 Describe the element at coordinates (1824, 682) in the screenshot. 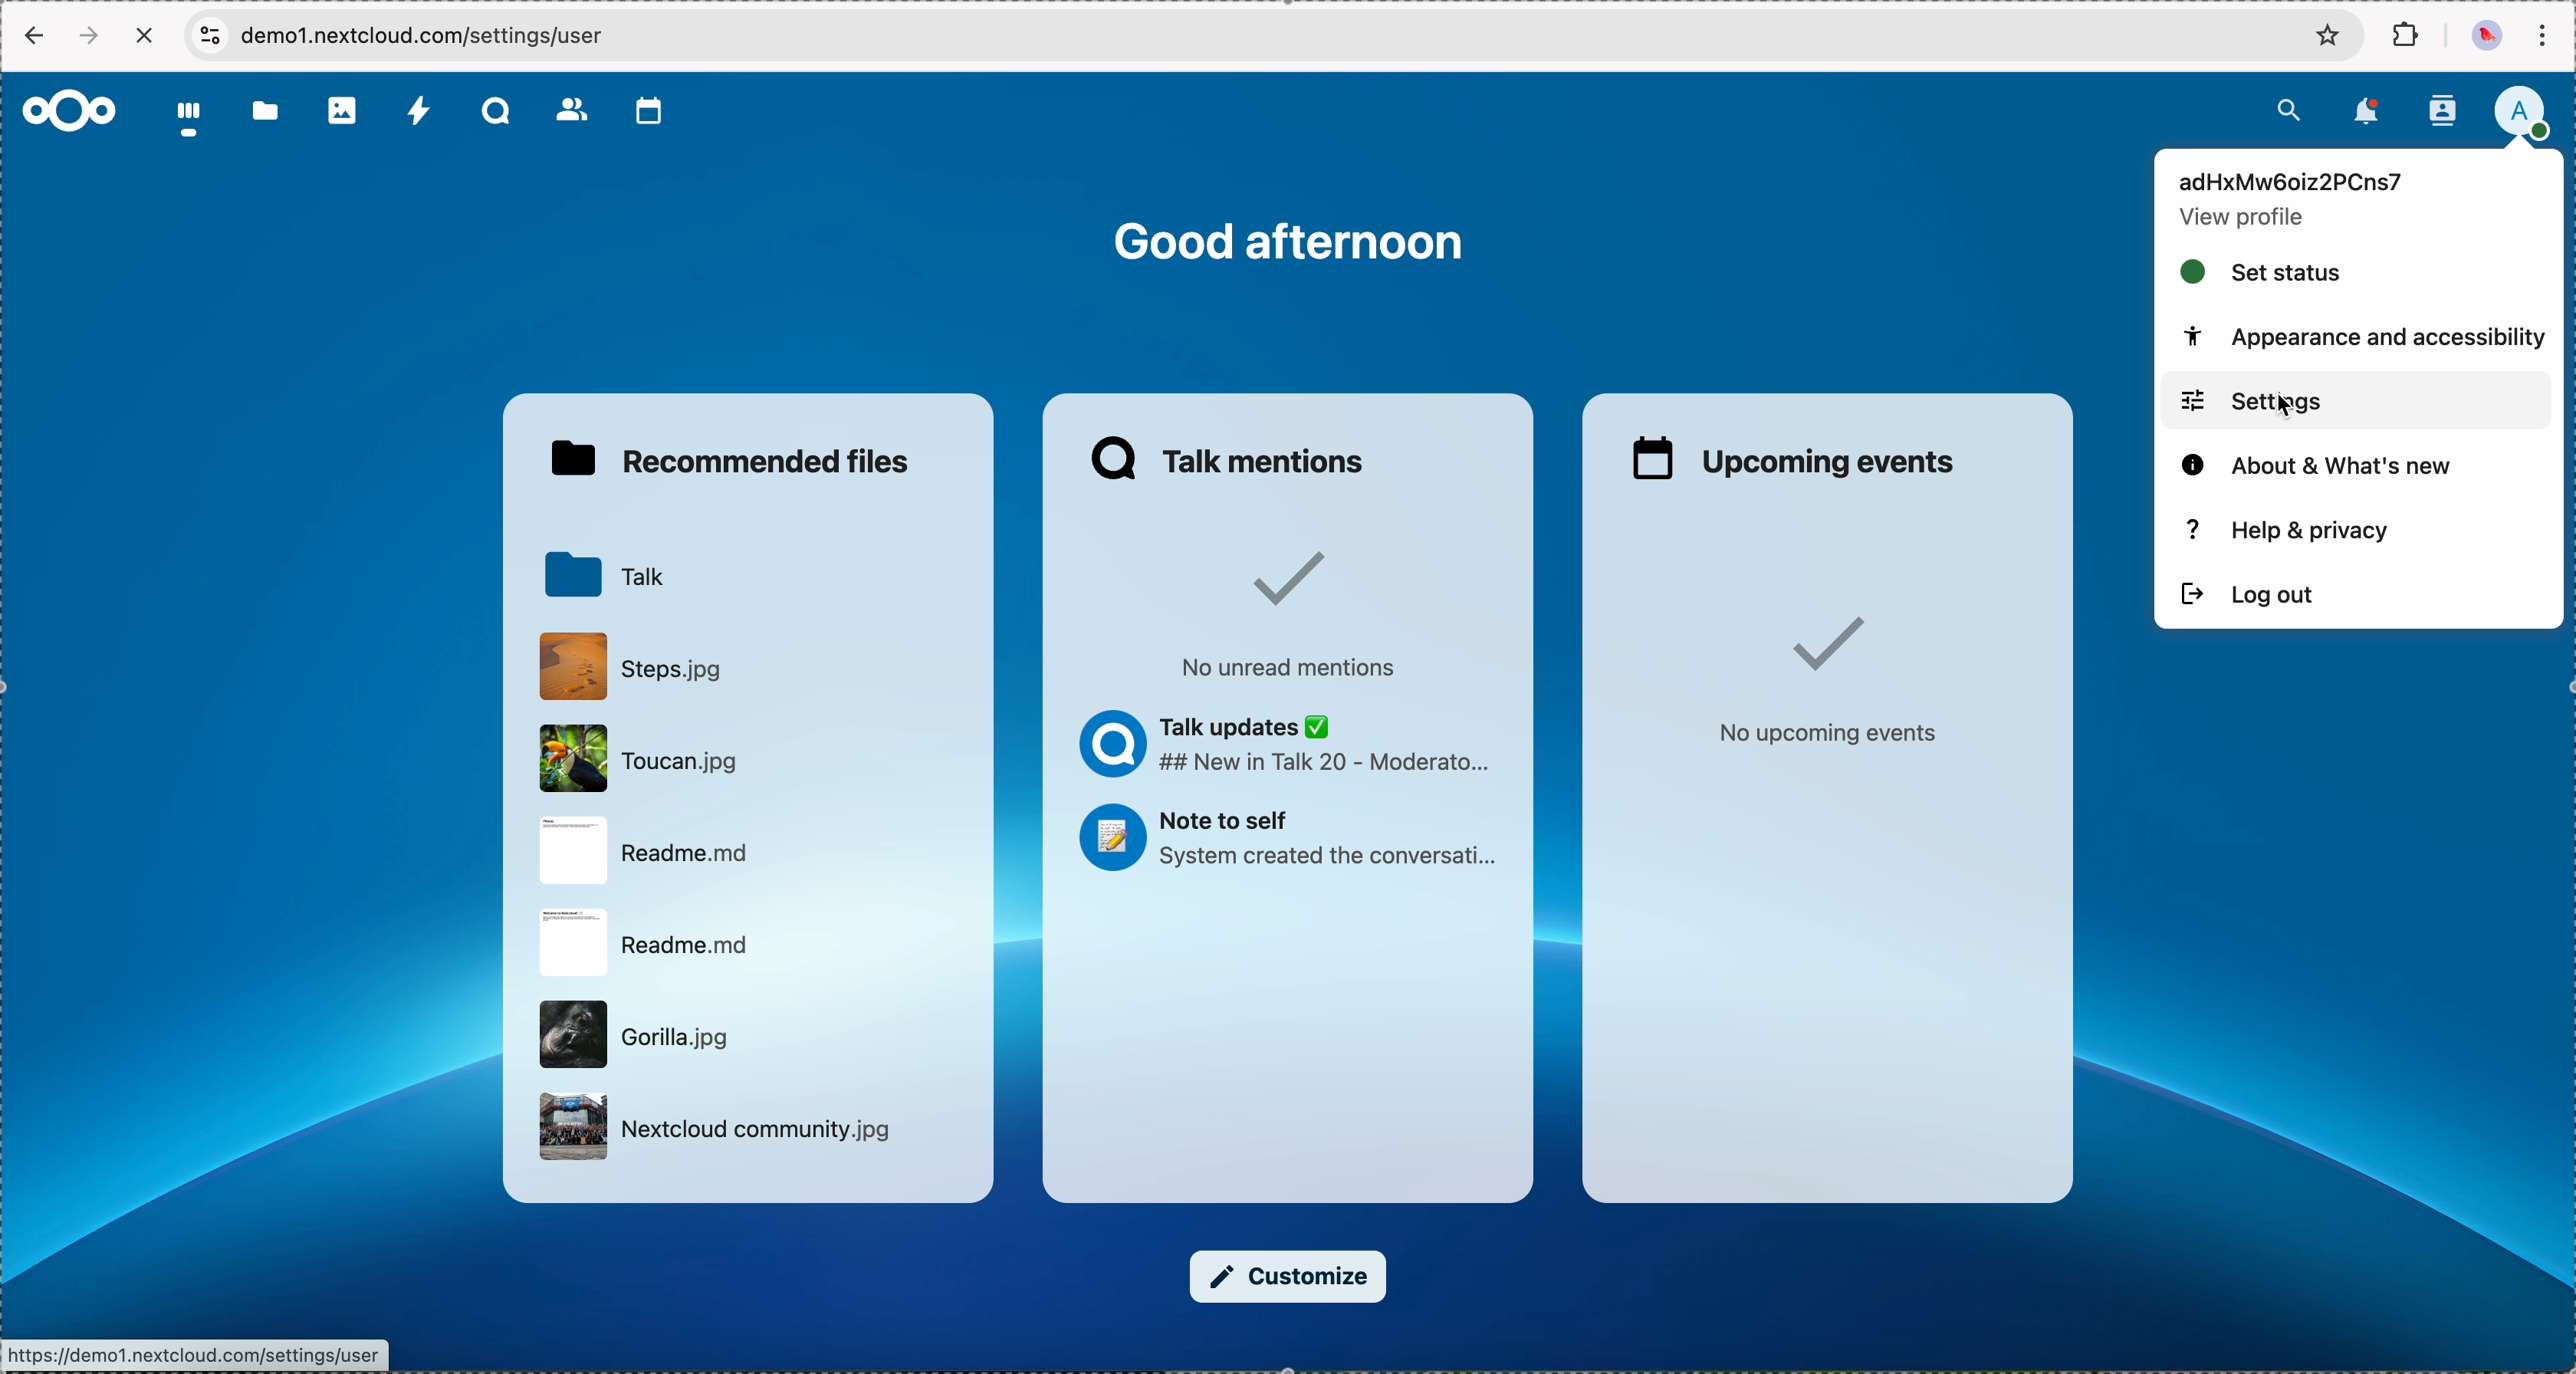

I see `no upcoming events` at that location.